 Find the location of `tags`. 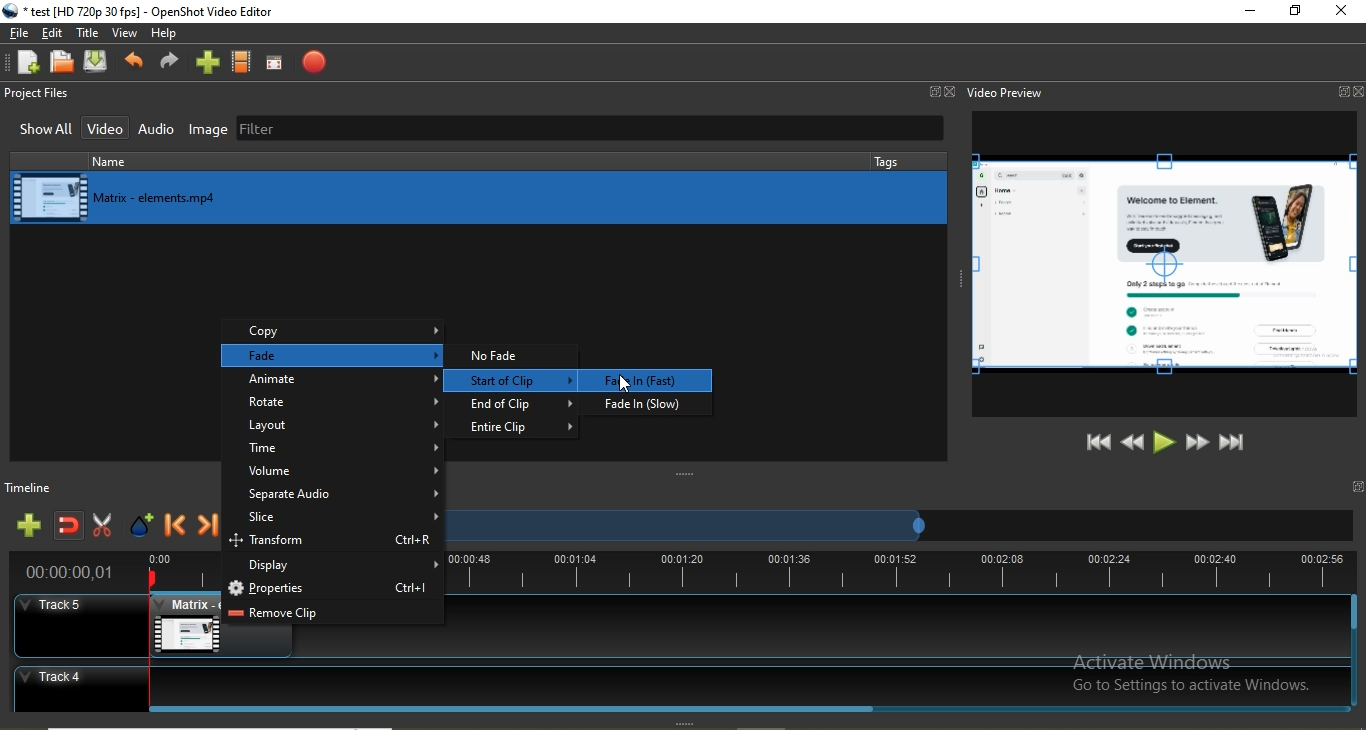

tags is located at coordinates (890, 161).